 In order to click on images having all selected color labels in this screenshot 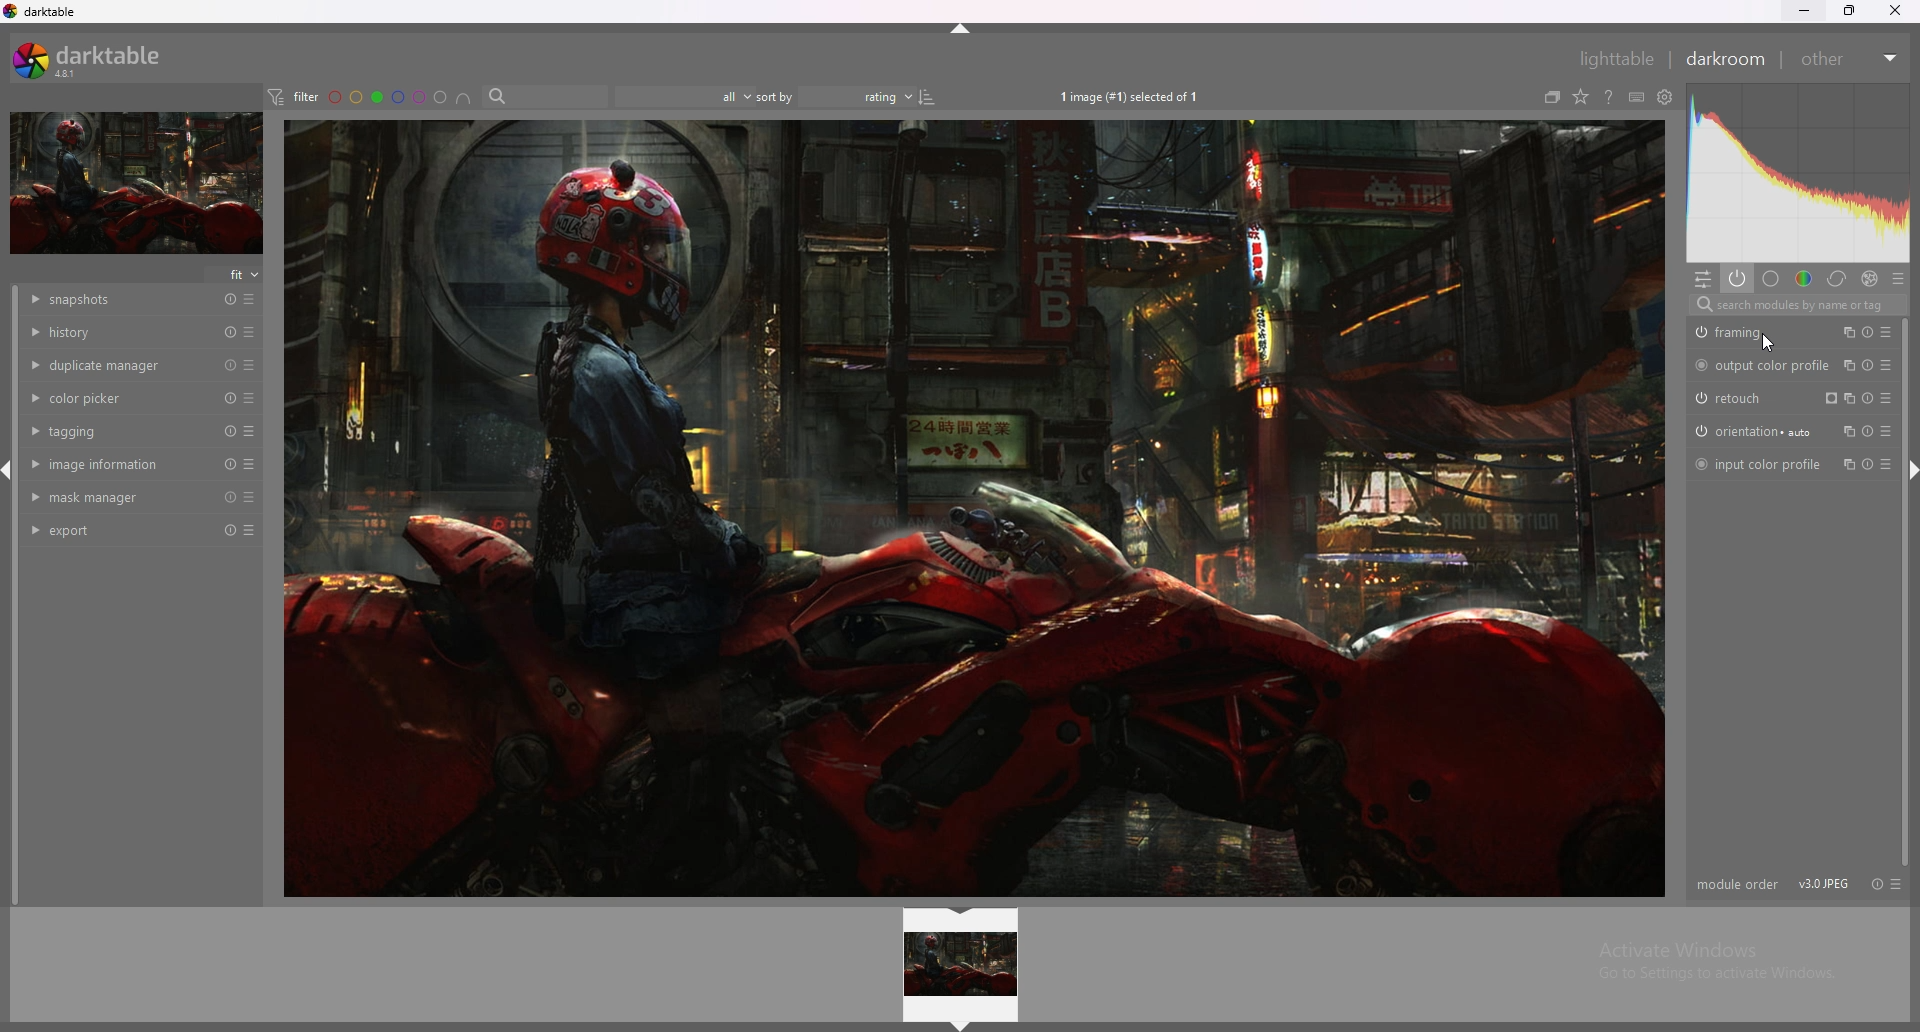, I will do `click(463, 97)`.